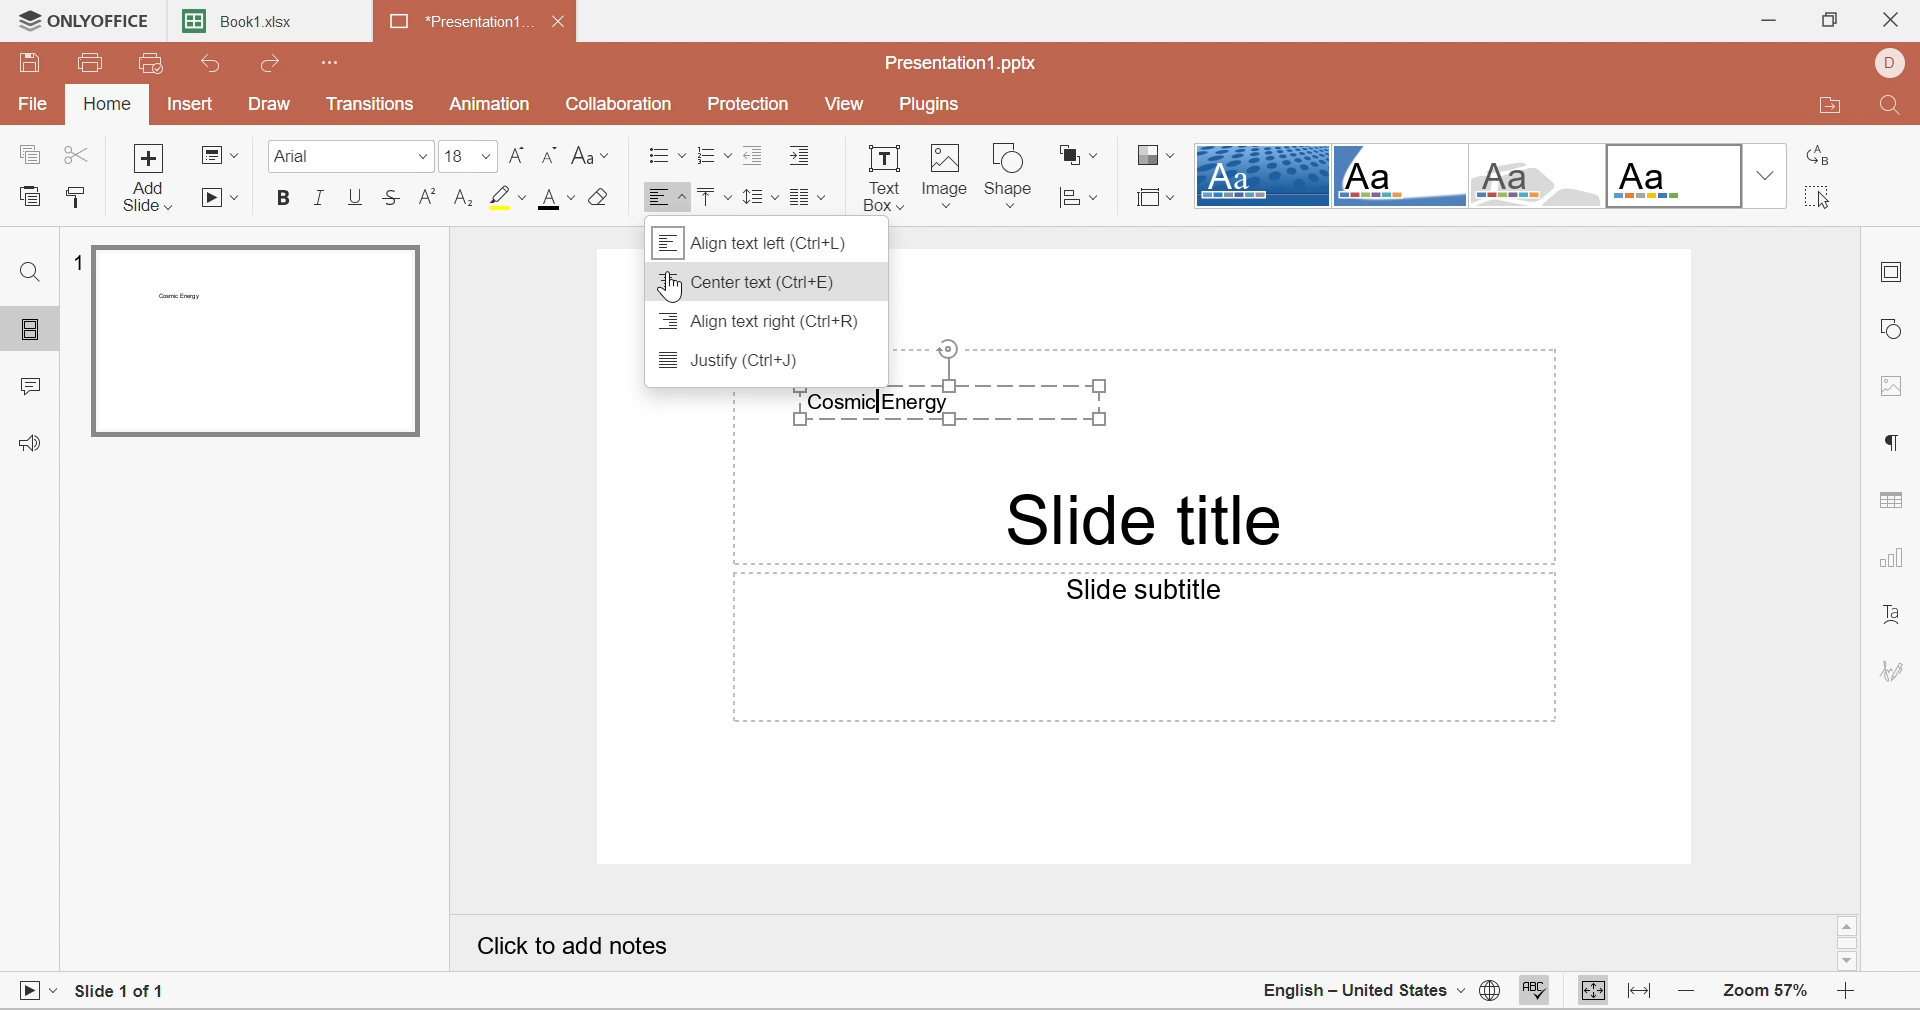 The image size is (1920, 1010). Describe the element at coordinates (28, 156) in the screenshot. I see `Copy` at that location.